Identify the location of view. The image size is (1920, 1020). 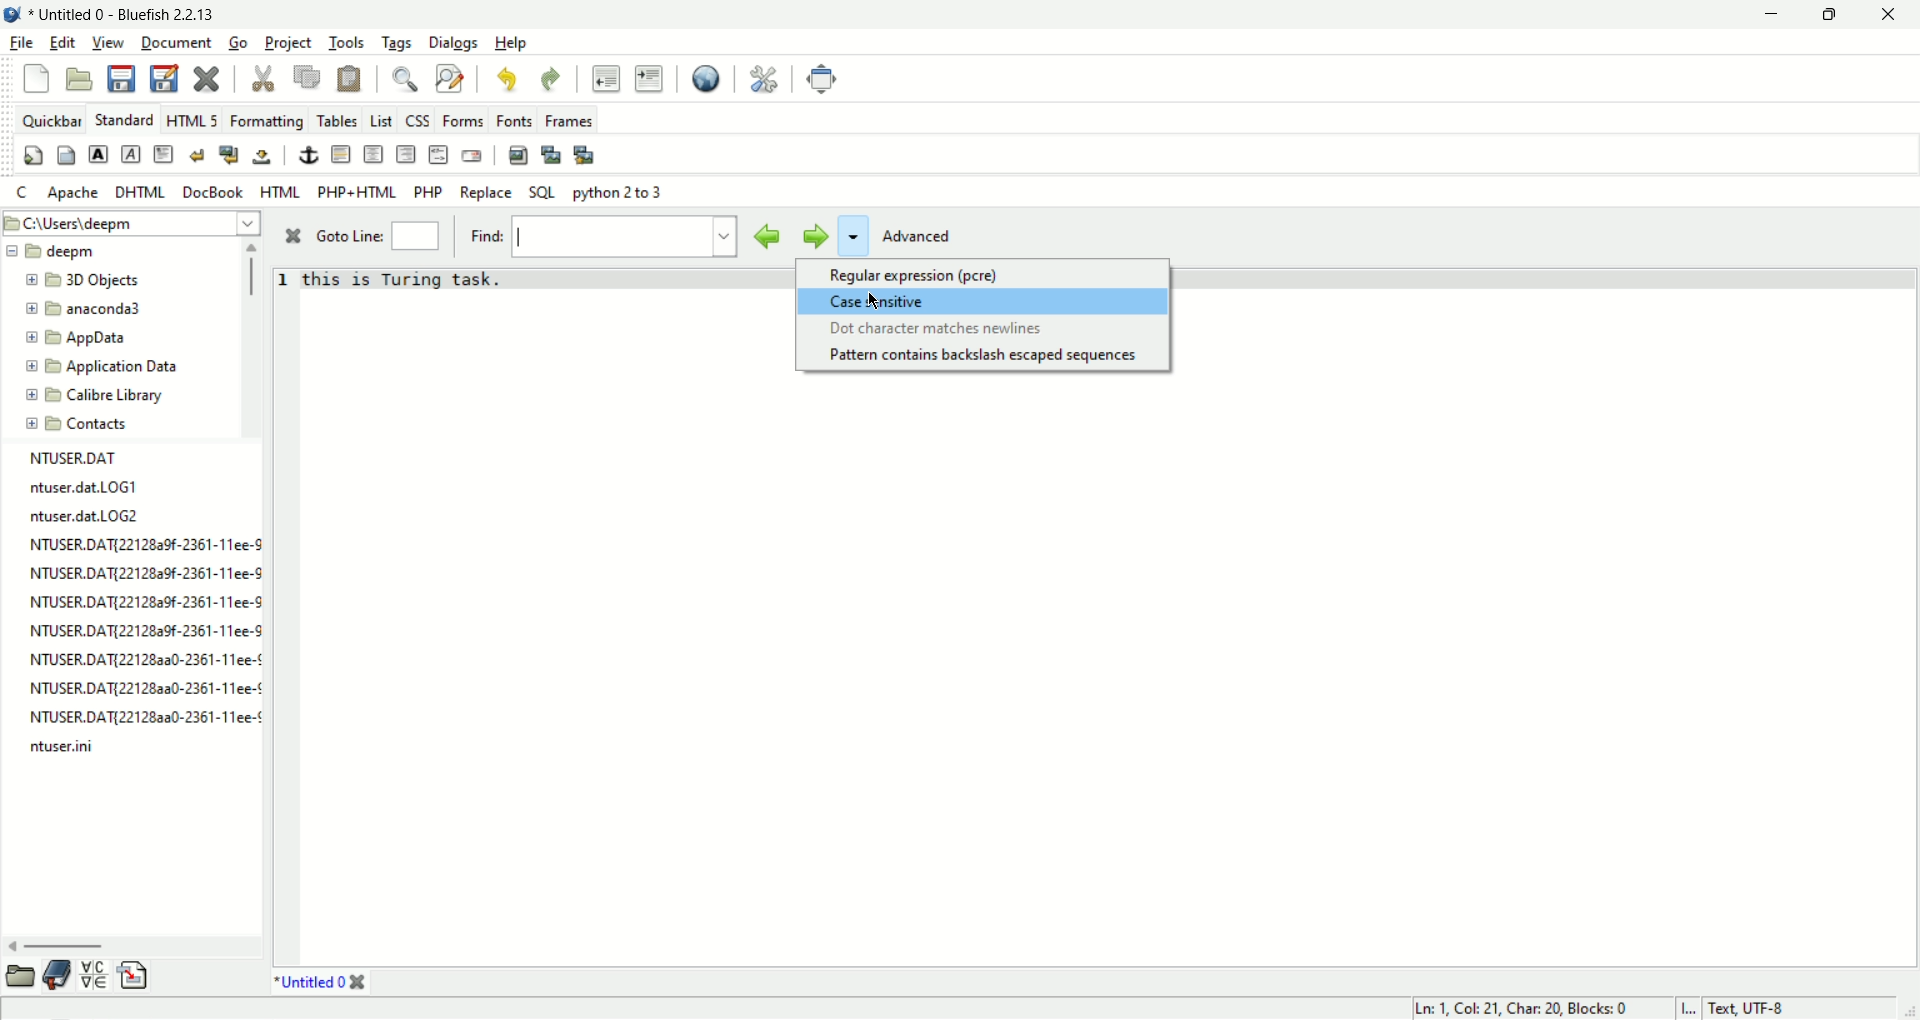
(107, 43).